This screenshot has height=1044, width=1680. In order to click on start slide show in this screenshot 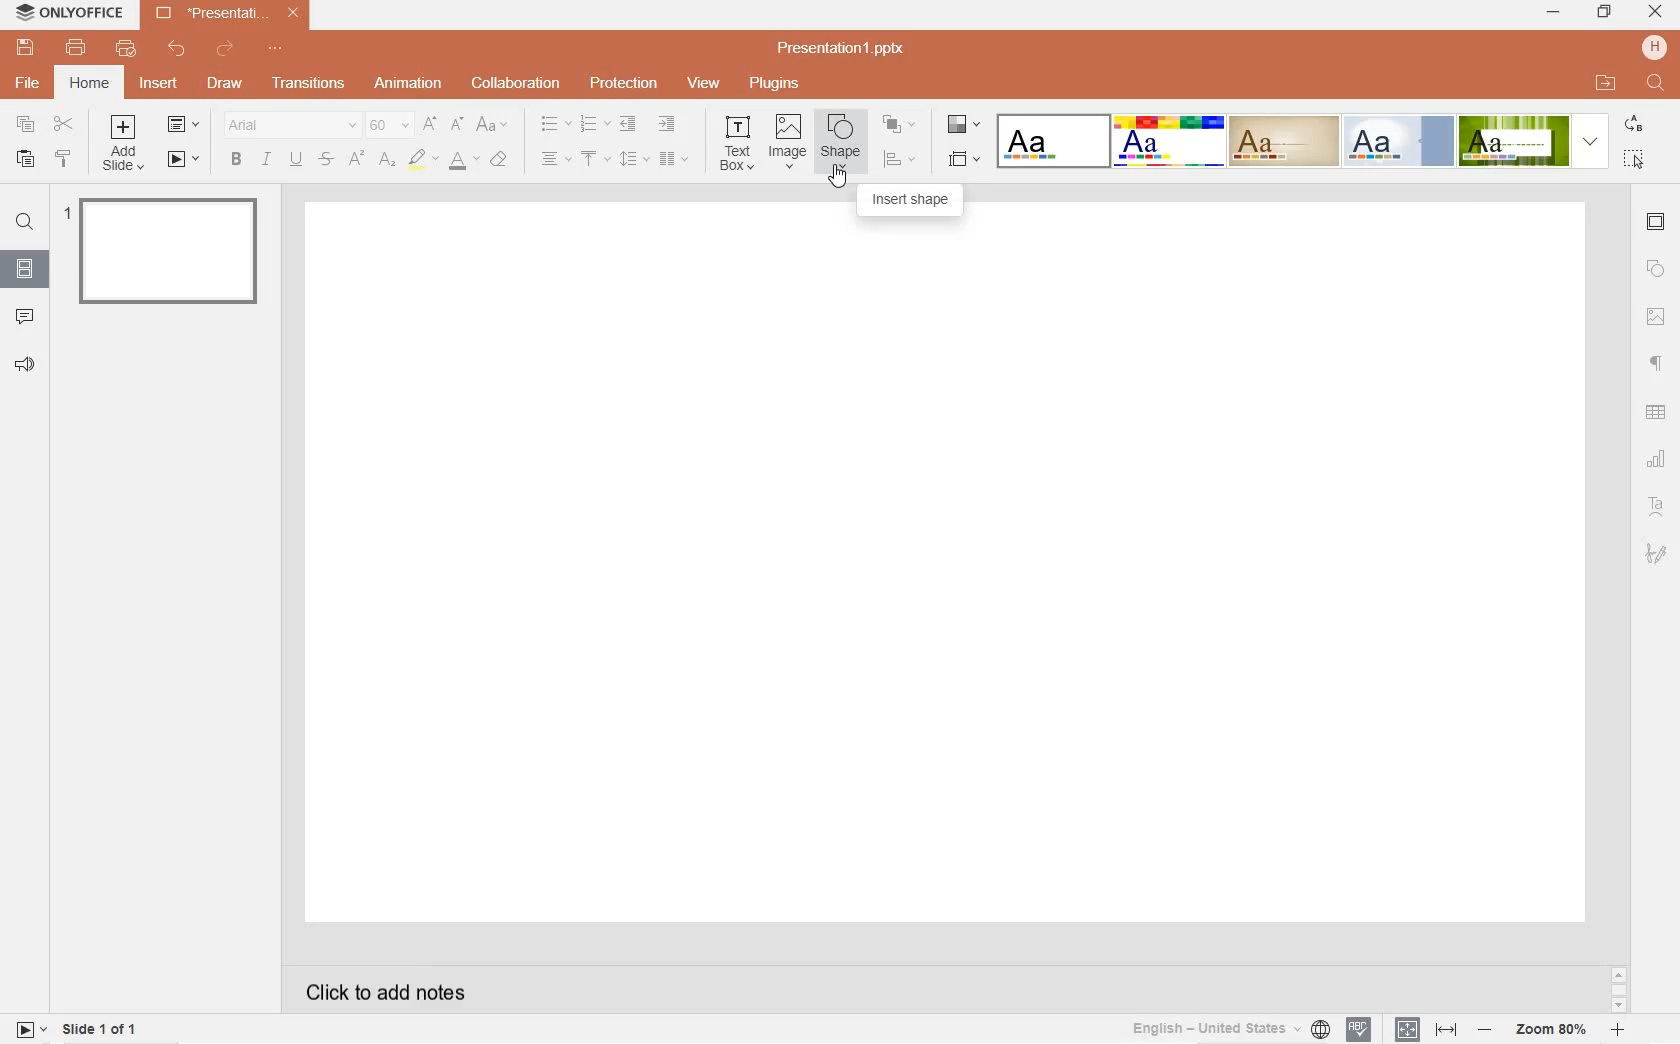, I will do `click(184, 160)`.